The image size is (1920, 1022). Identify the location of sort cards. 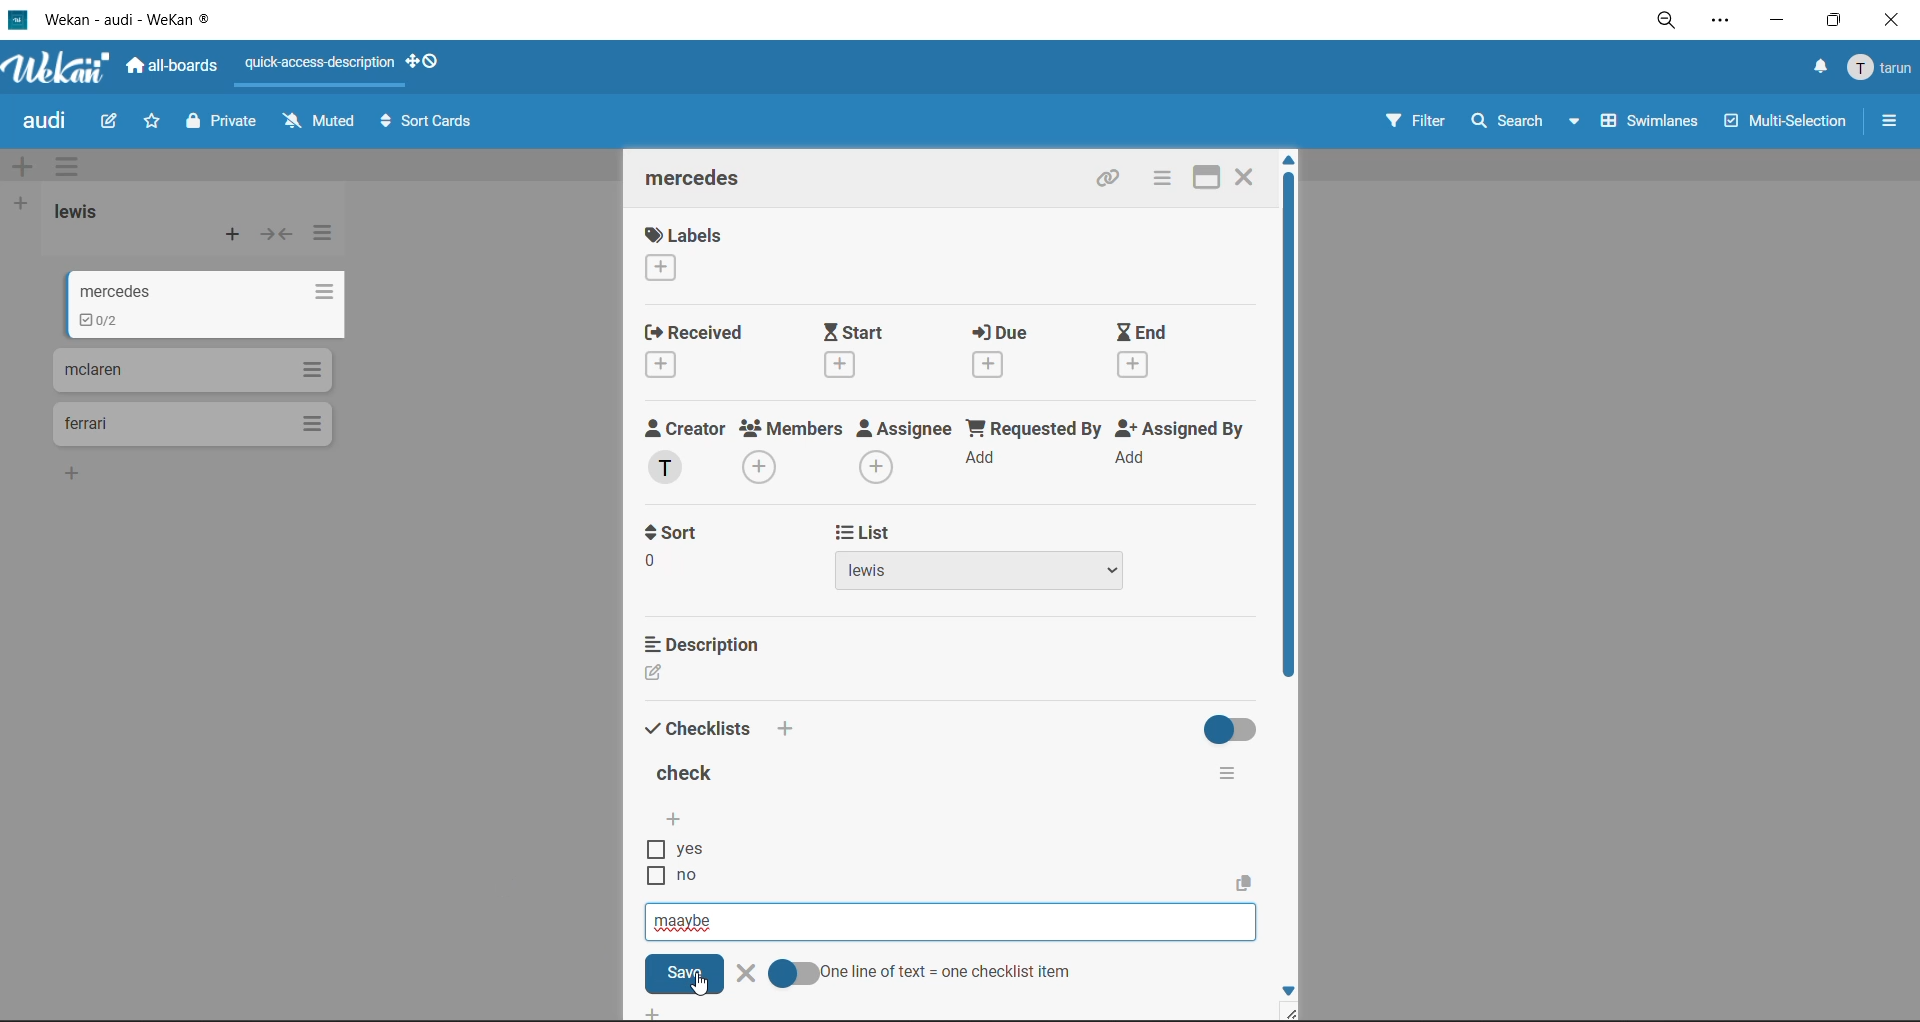
(429, 122).